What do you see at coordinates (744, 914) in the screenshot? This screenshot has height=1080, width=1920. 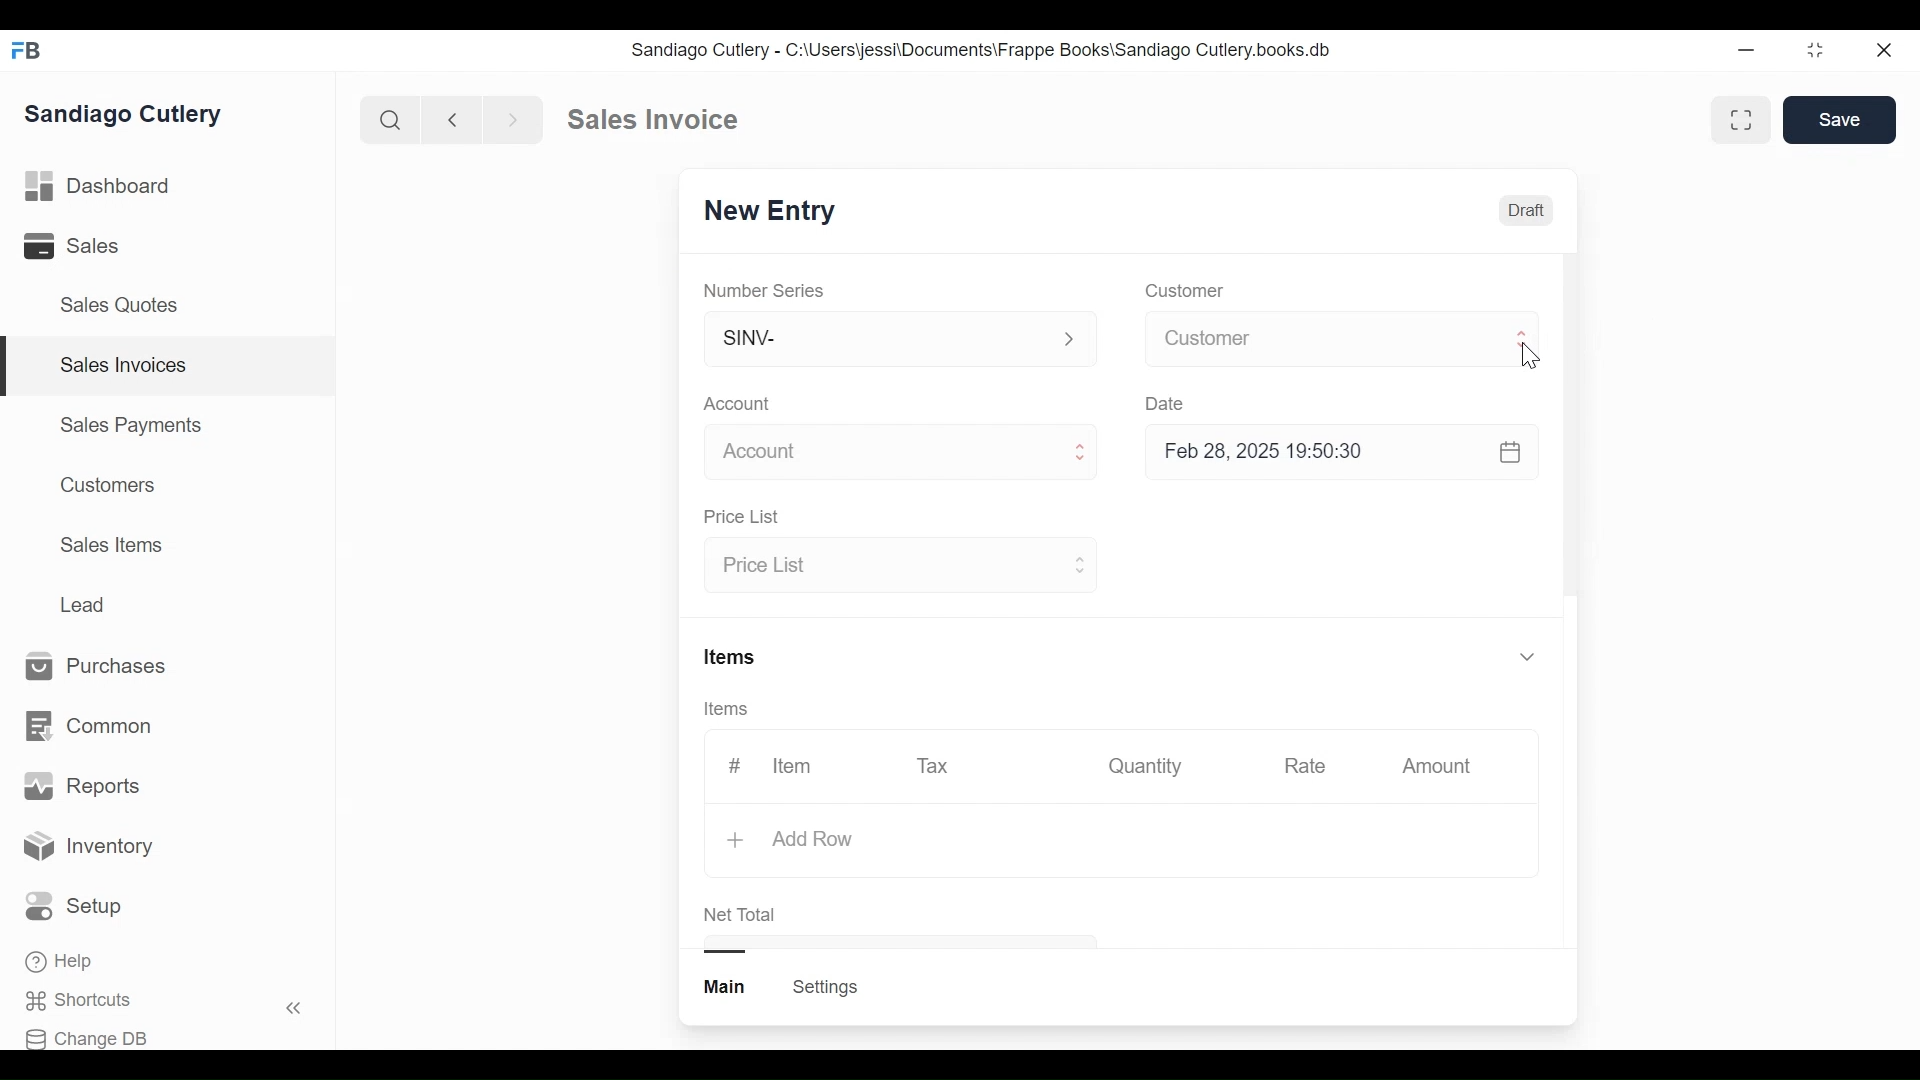 I see `Net Total` at bounding box center [744, 914].